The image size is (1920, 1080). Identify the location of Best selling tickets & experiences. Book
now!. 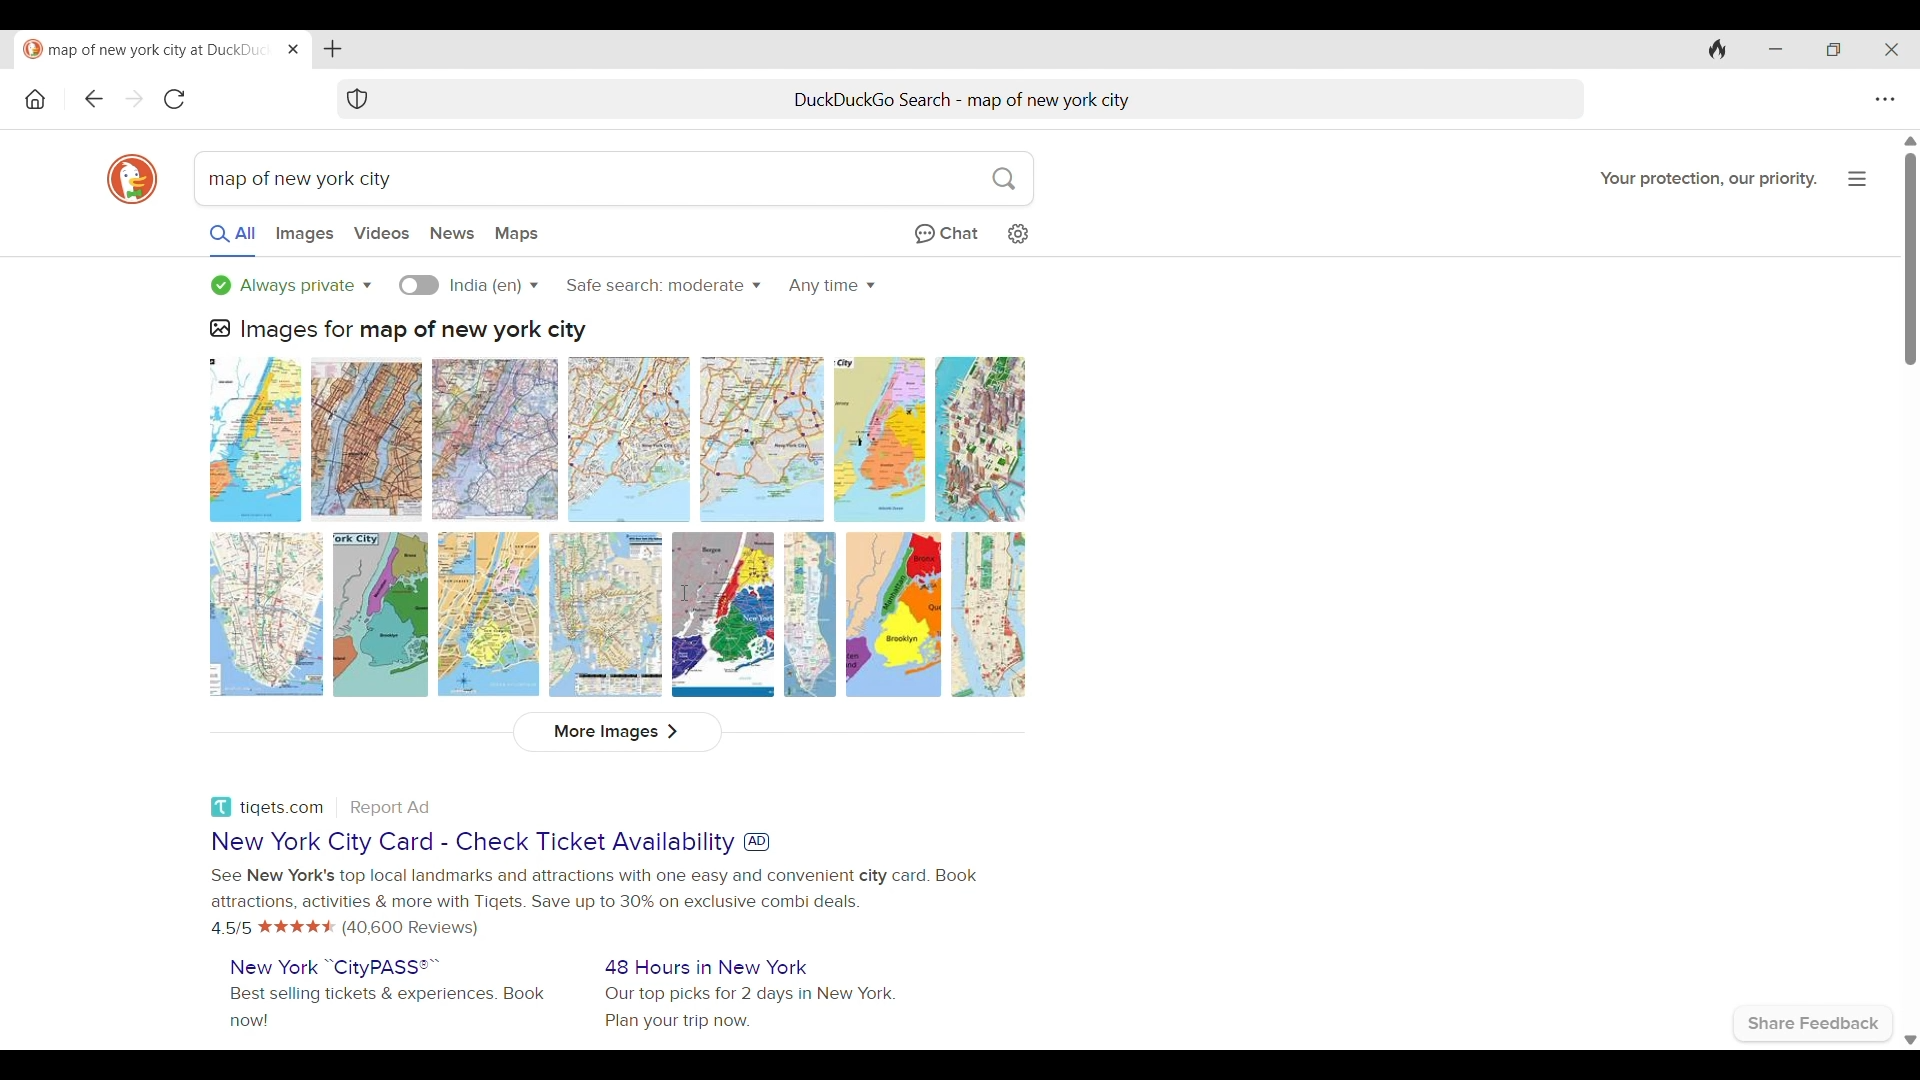
(388, 1007).